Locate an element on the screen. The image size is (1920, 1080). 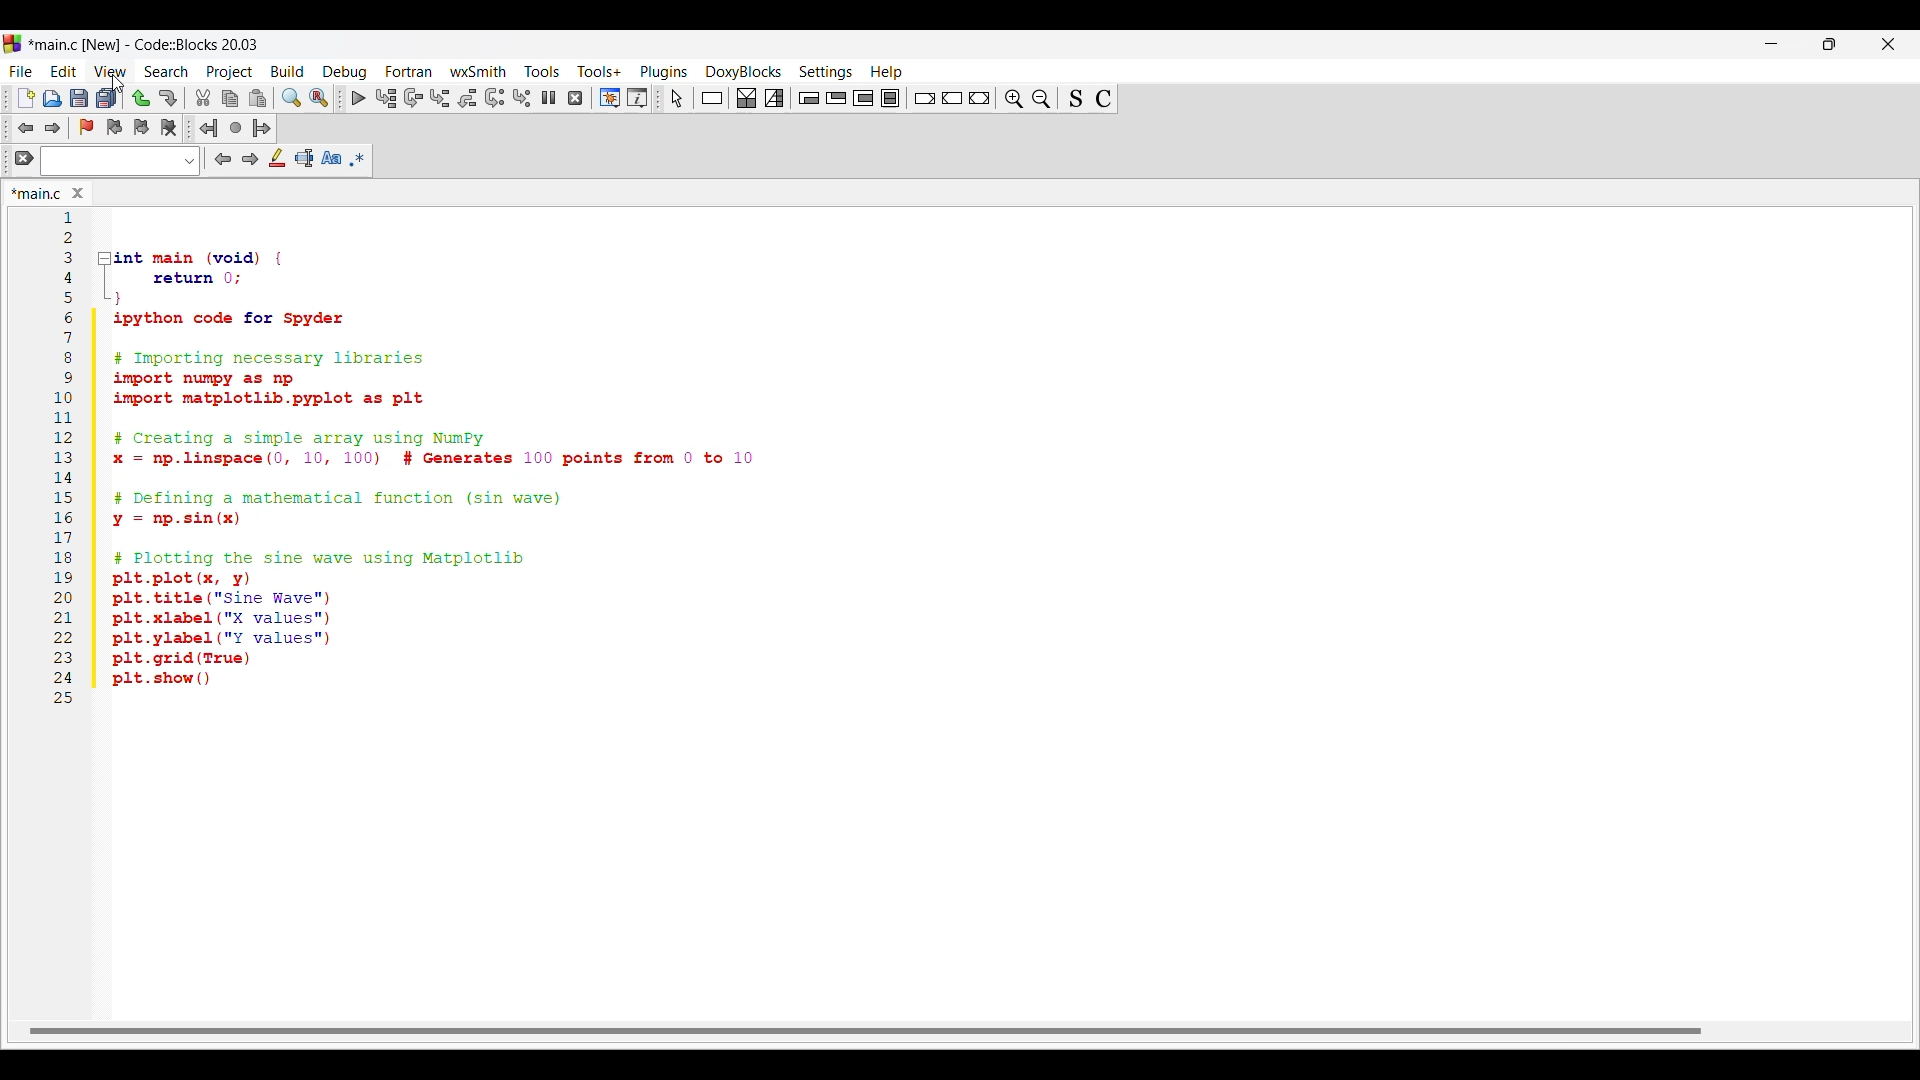
Current code is located at coordinates (407, 461).